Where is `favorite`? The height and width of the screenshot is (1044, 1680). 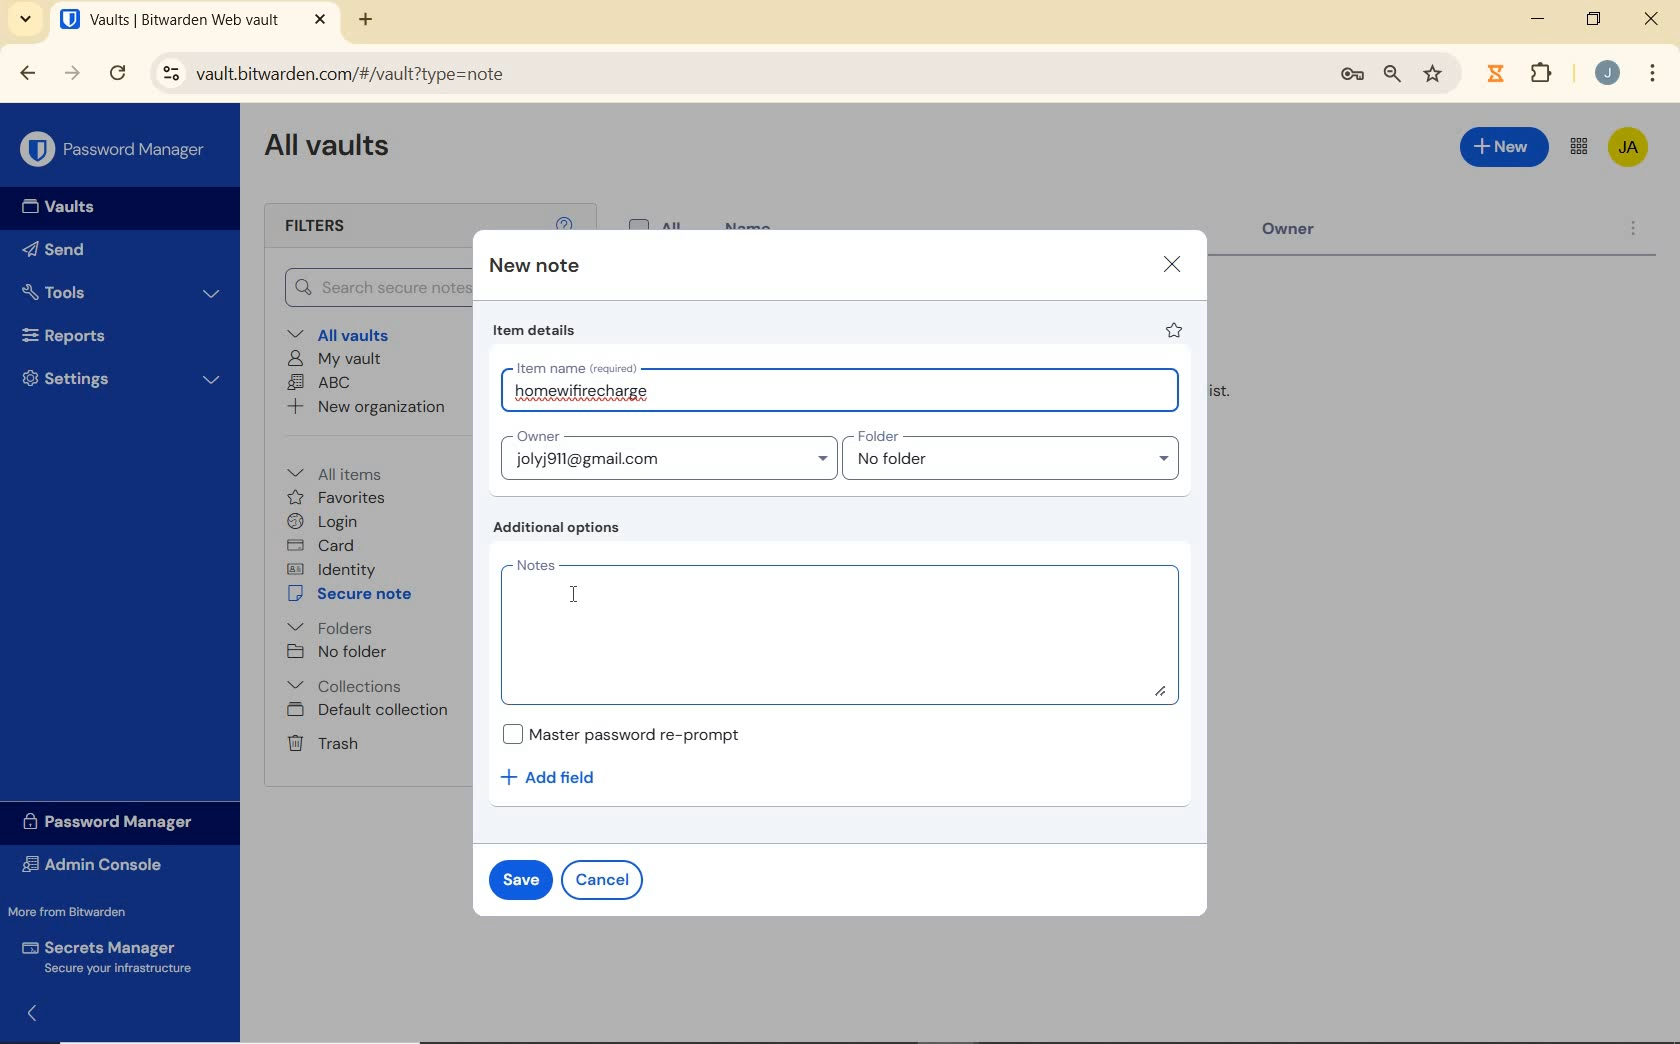 favorite is located at coordinates (1176, 330).